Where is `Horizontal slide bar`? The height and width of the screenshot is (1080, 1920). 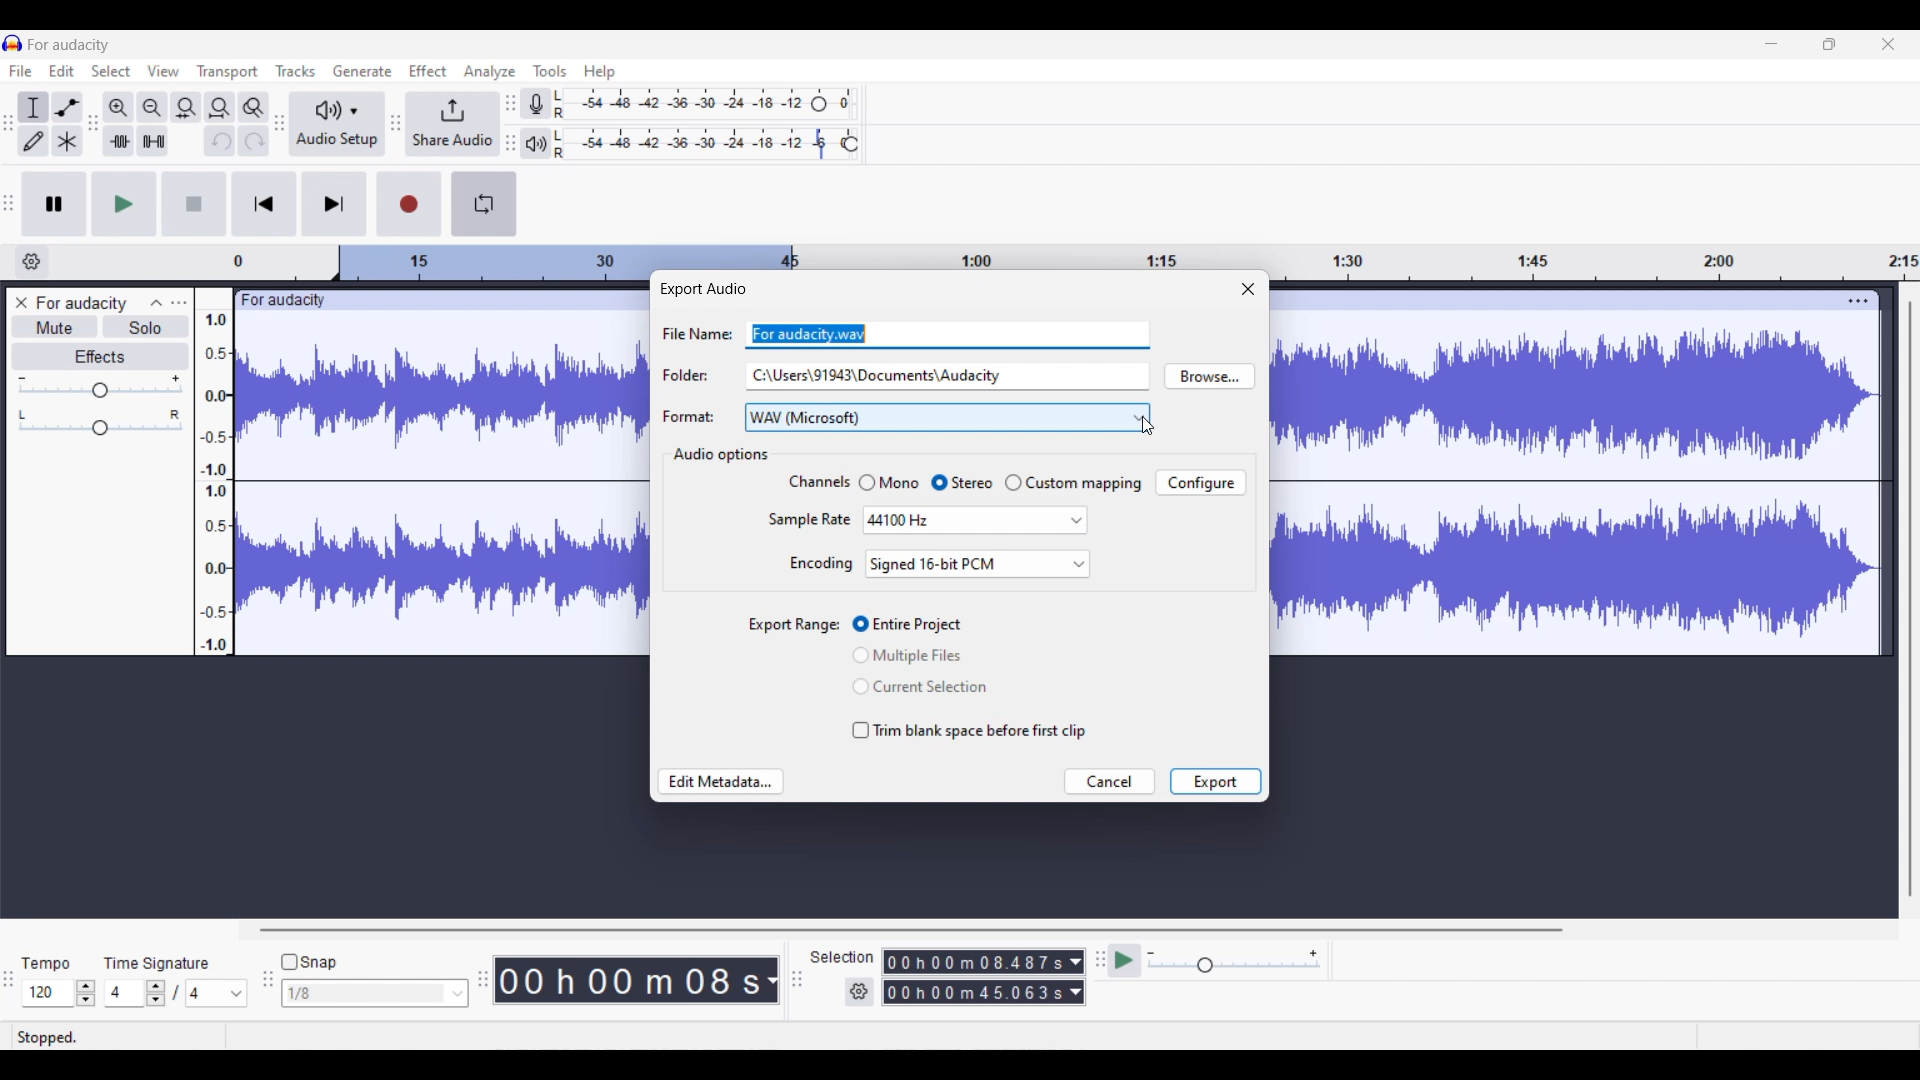 Horizontal slide bar is located at coordinates (910, 930).